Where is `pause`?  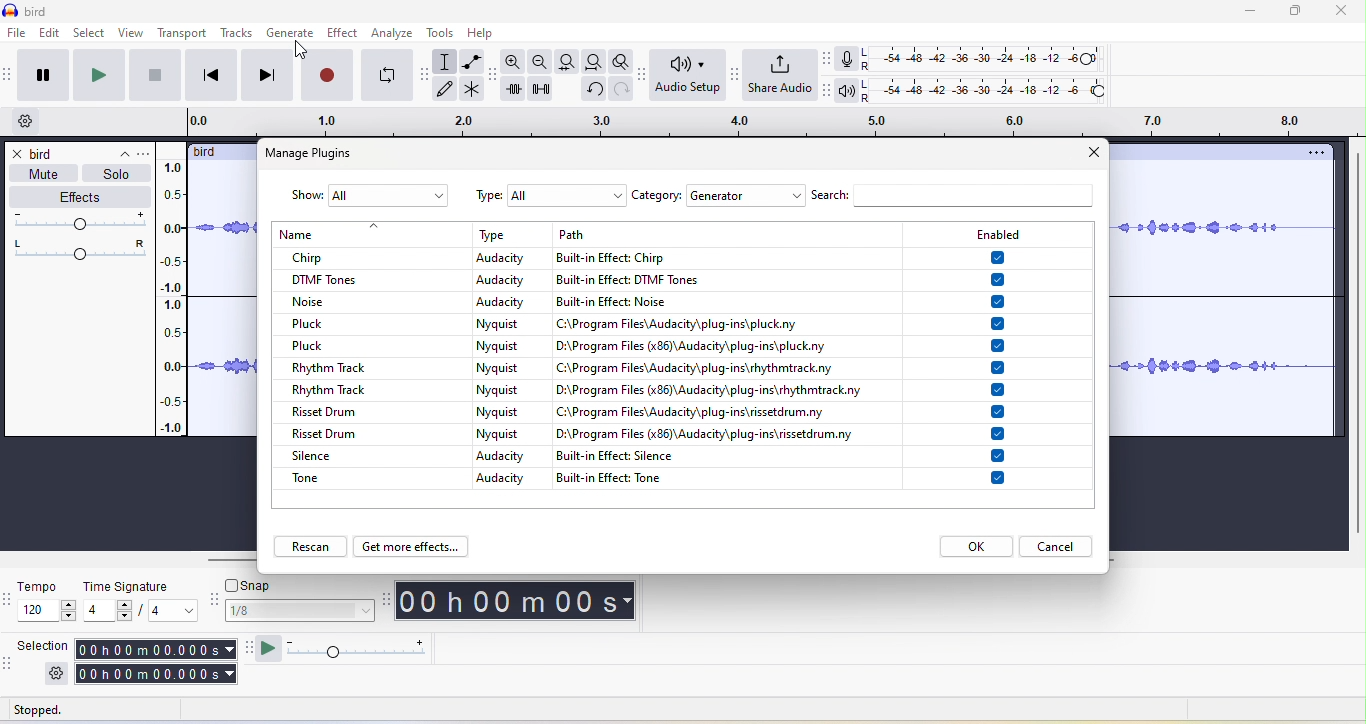 pause is located at coordinates (44, 74).